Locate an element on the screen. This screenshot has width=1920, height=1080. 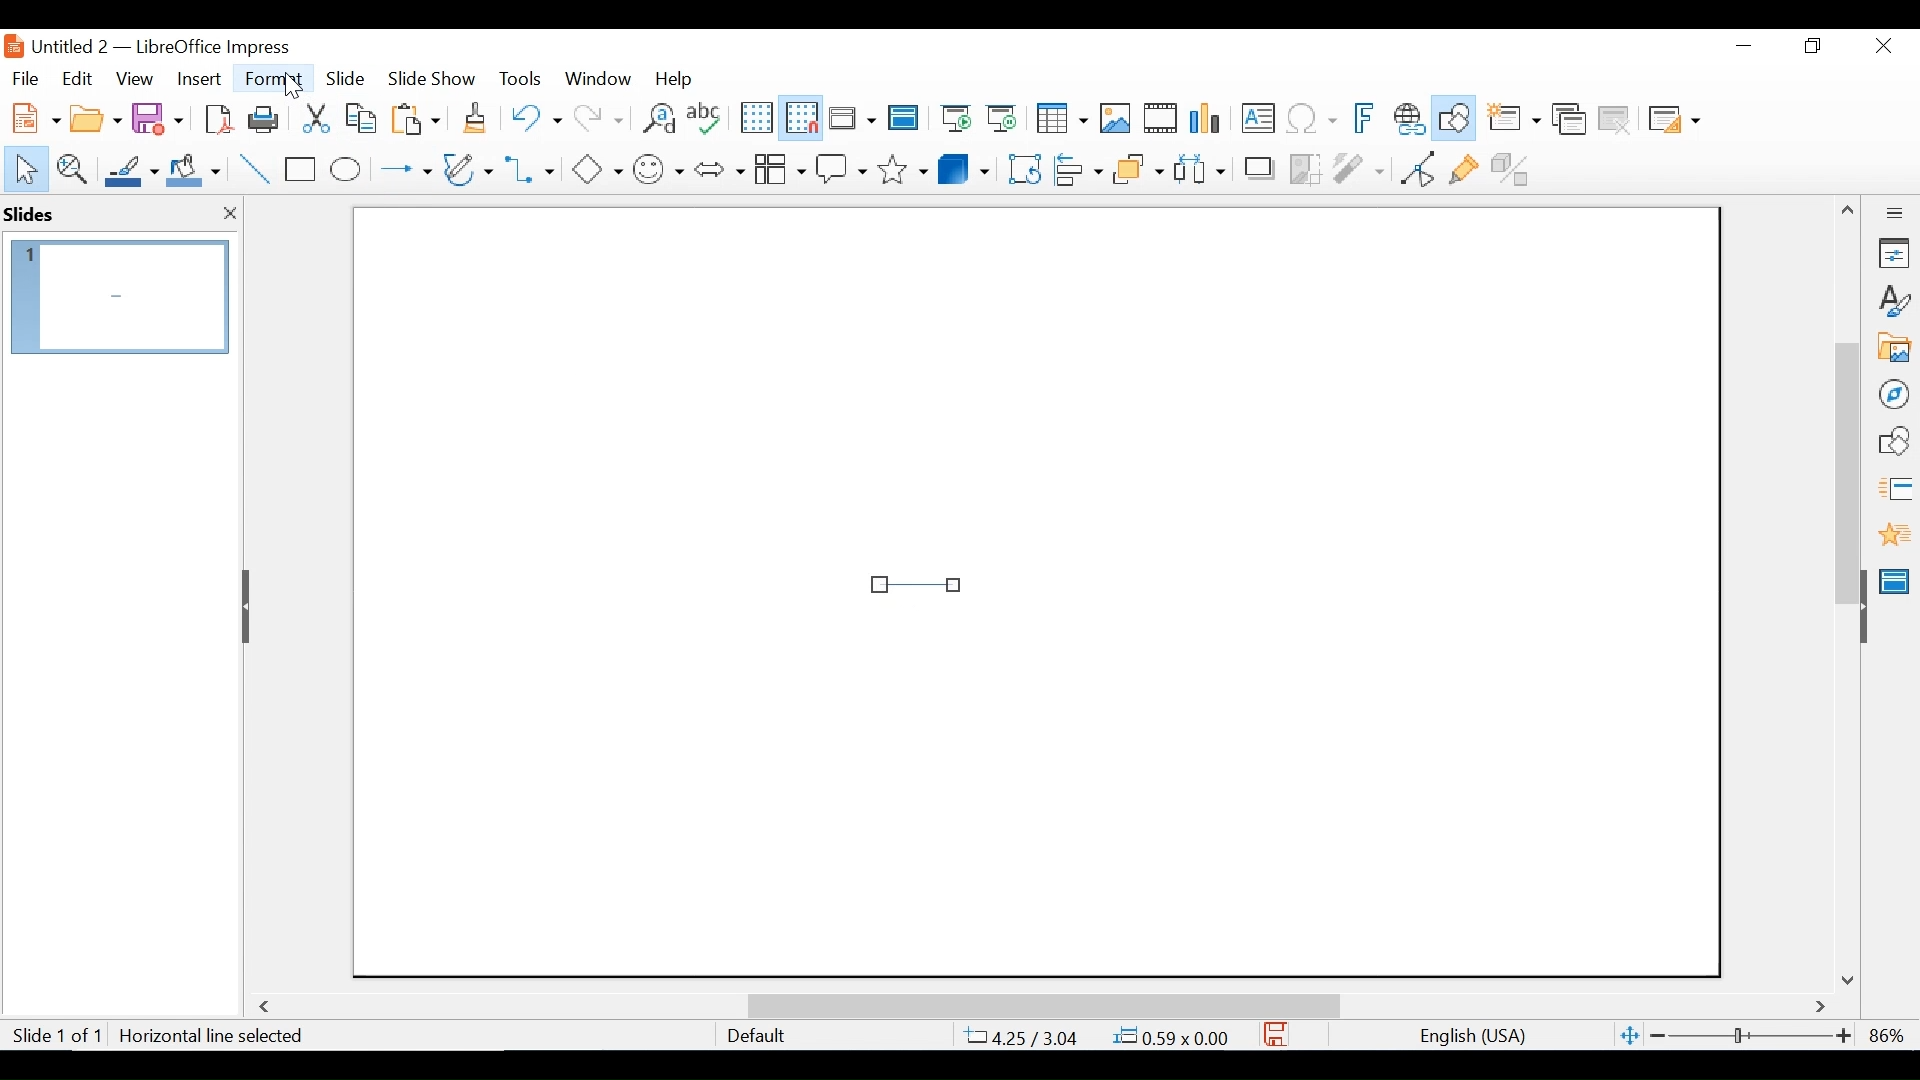
Insert Chart is located at coordinates (1208, 120).